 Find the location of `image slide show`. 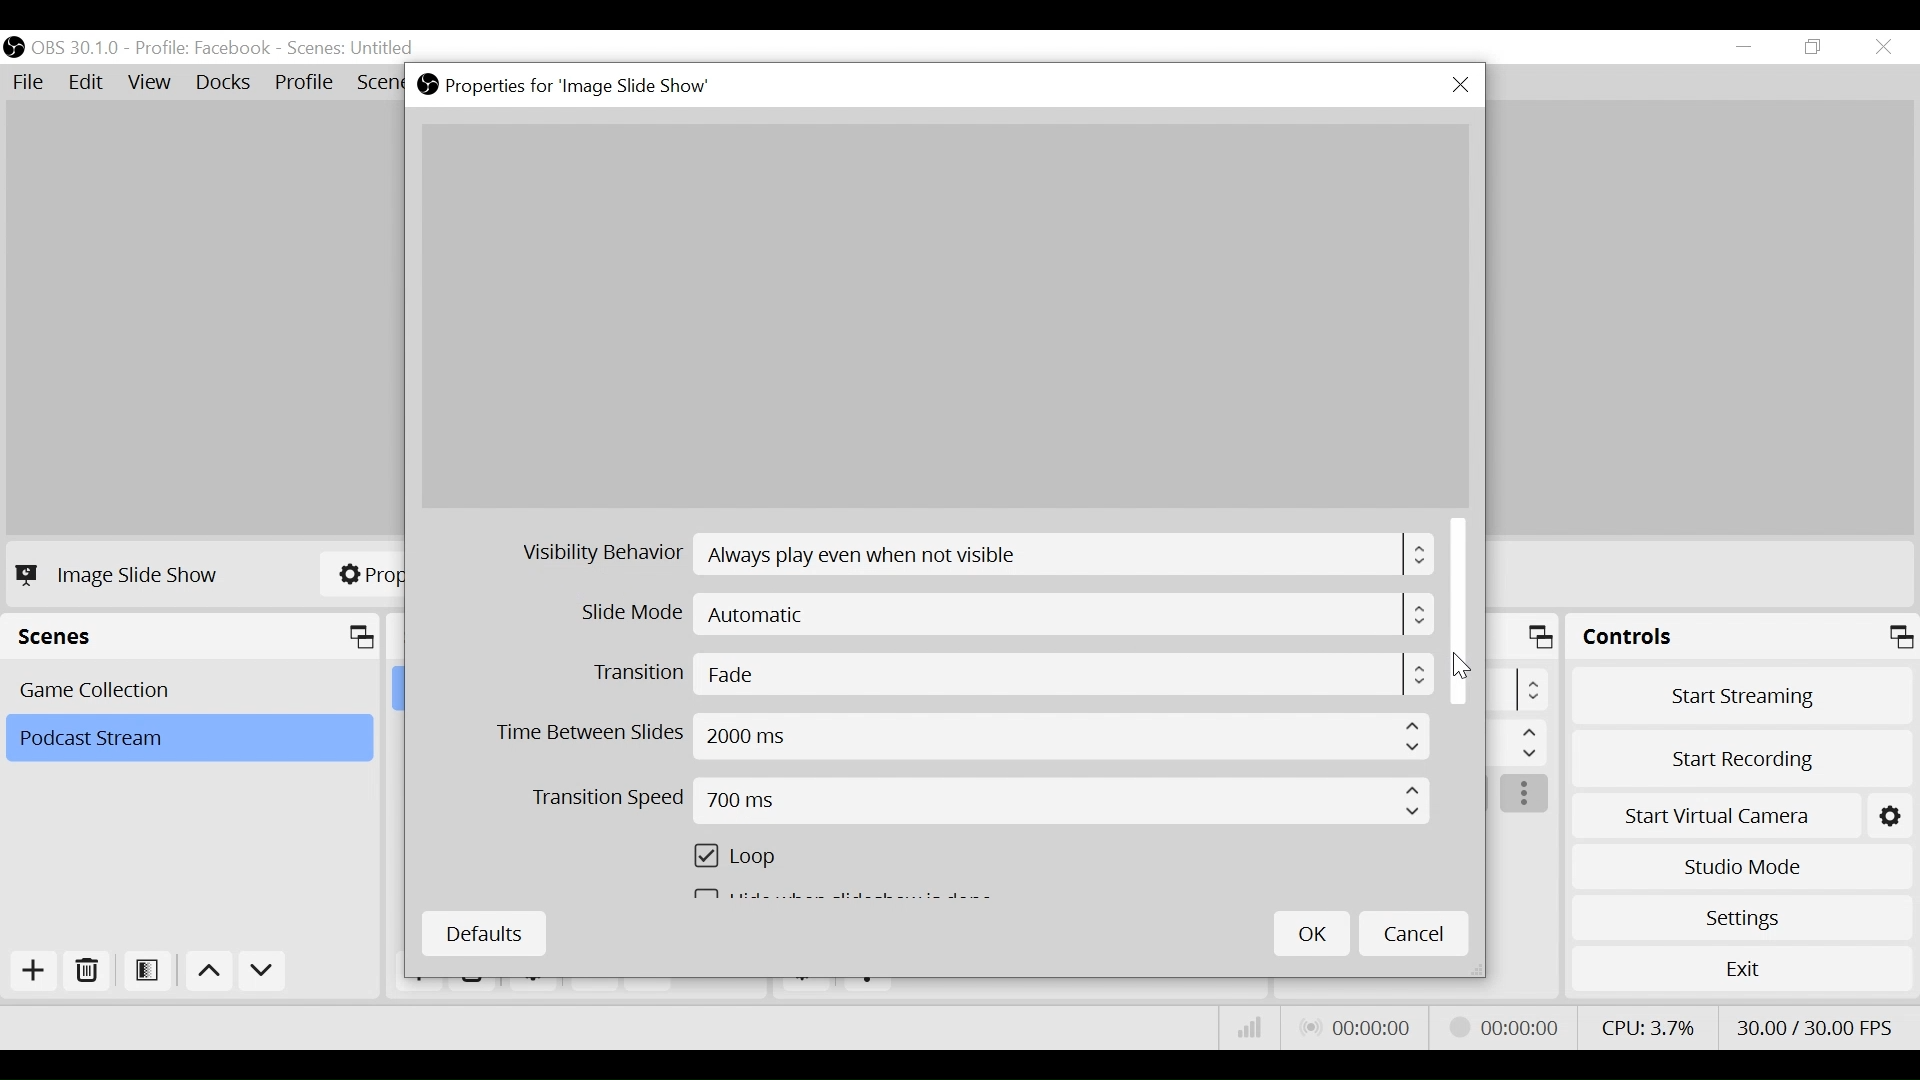

image slide show is located at coordinates (122, 574).